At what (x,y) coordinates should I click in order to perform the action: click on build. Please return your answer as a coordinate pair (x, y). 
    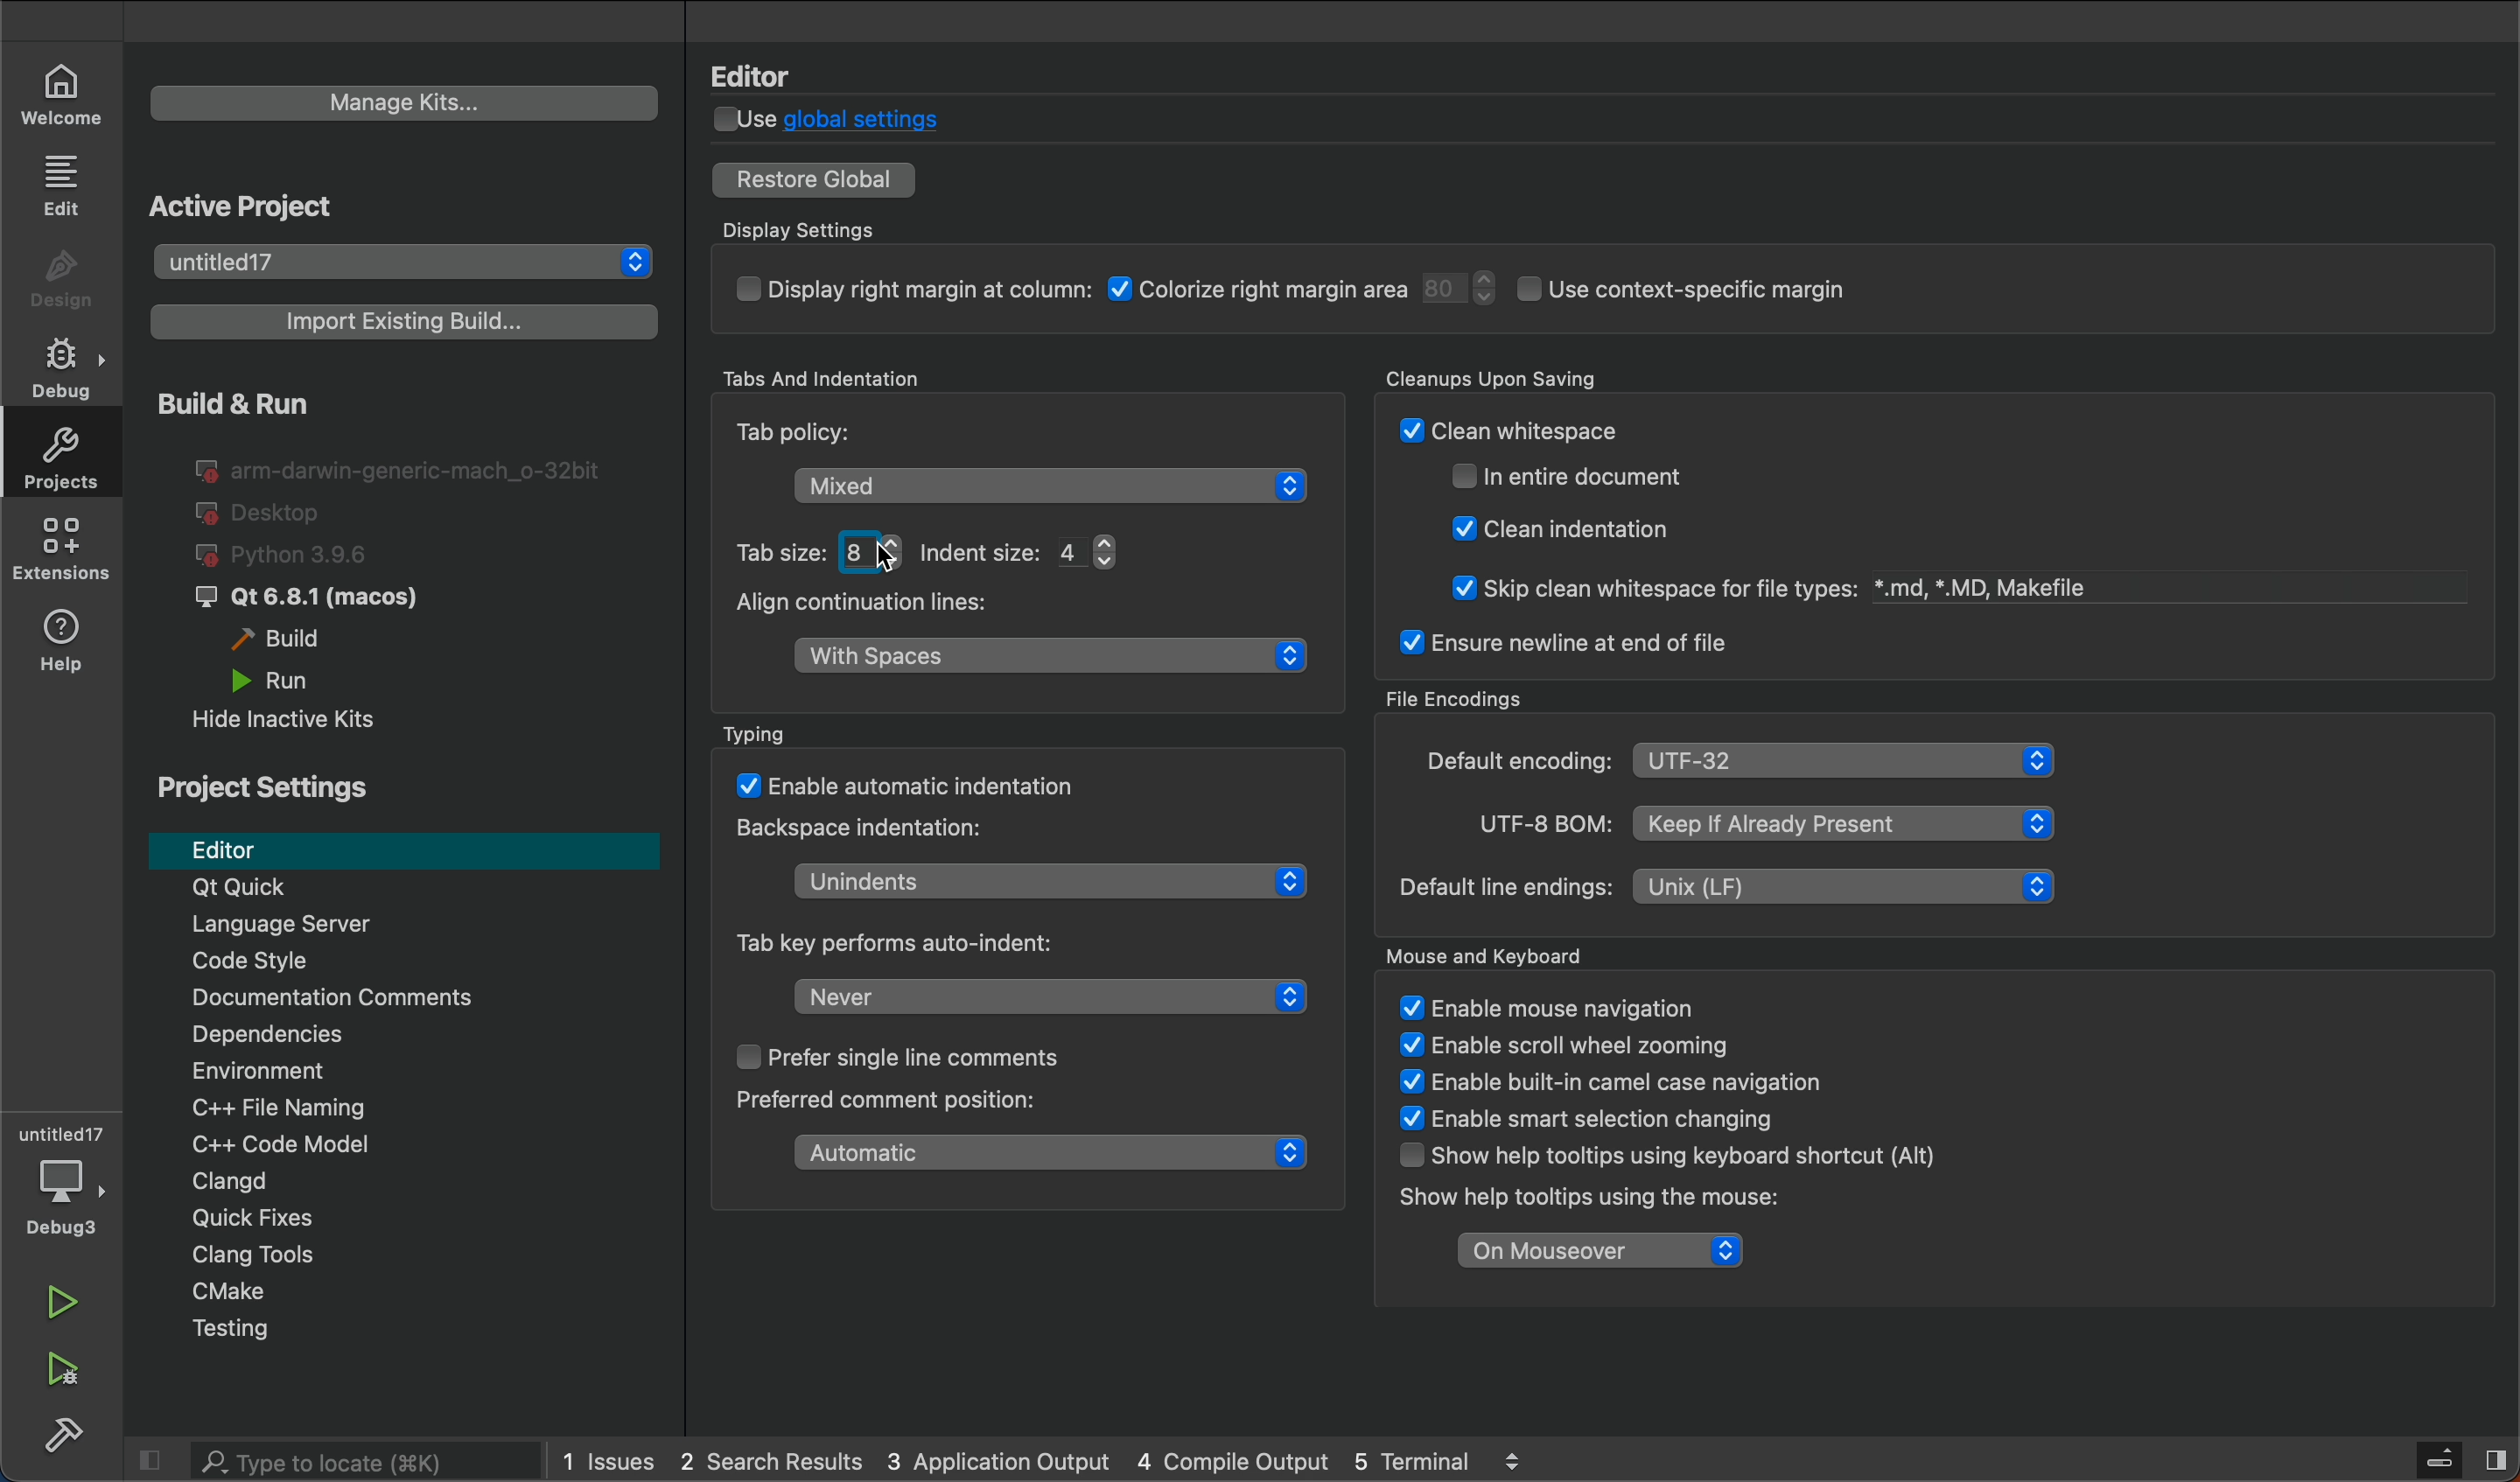
    Looking at the image, I should click on (68, 1442).